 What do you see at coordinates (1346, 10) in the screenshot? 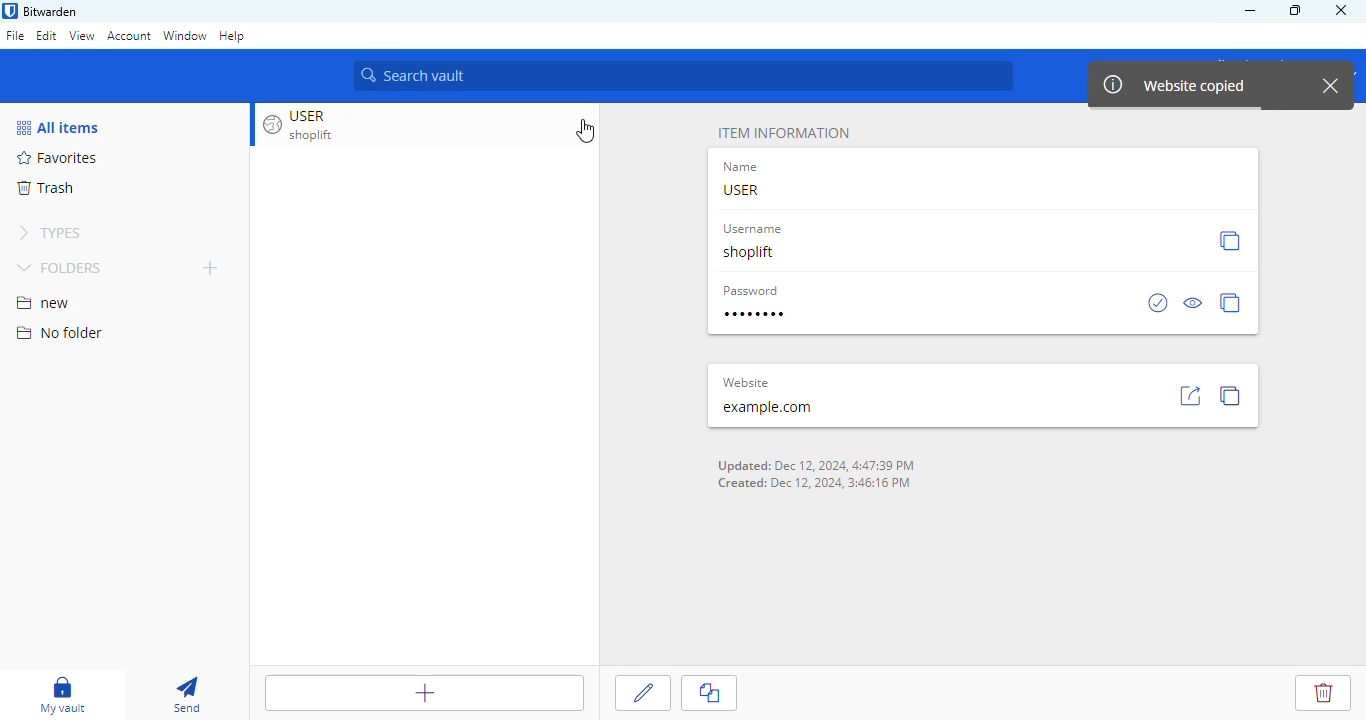
I see `close` at bounding box center [1346, 10].